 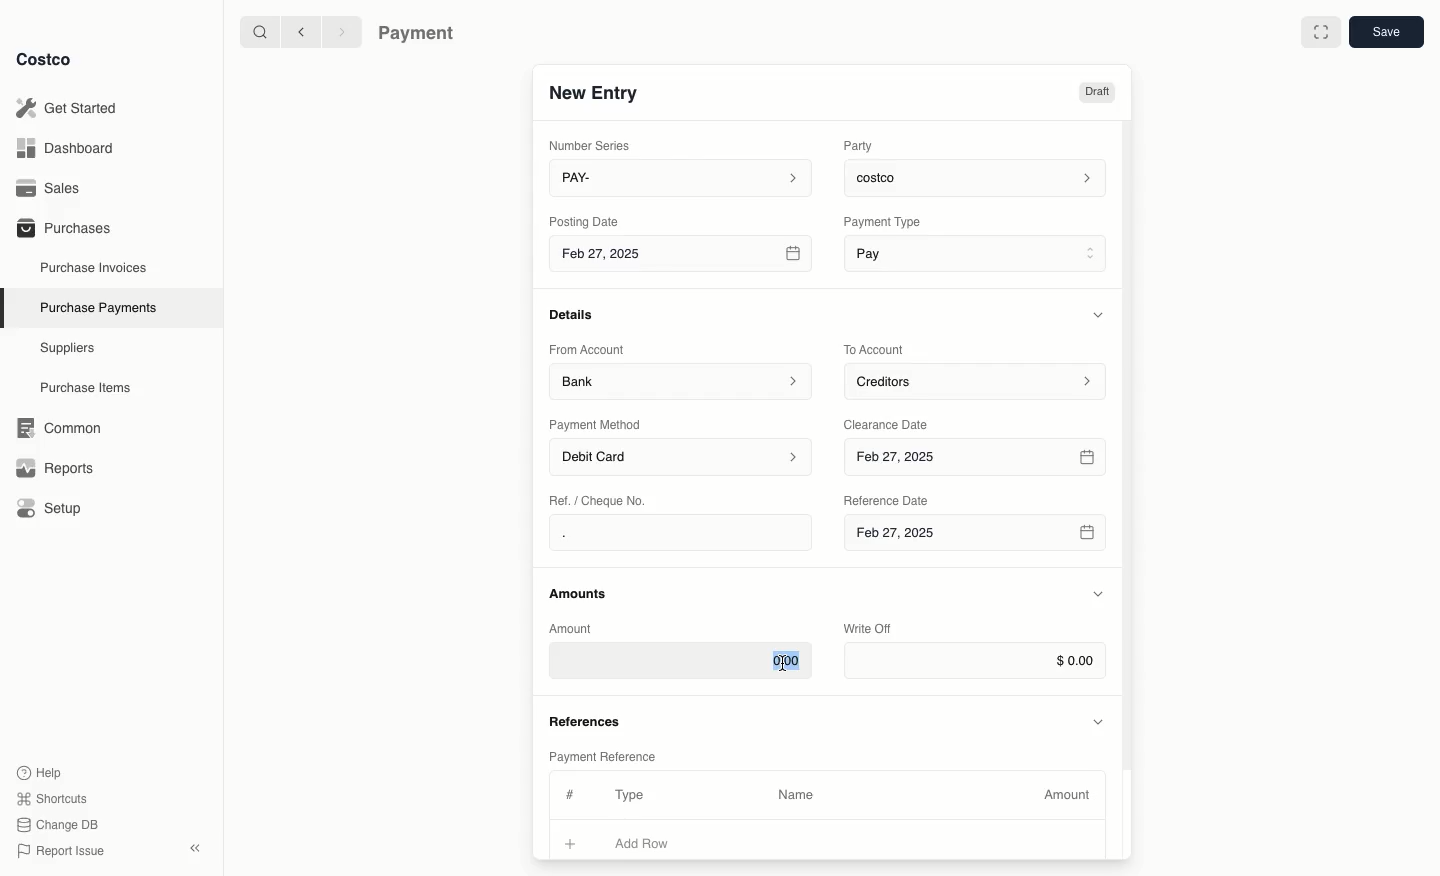 I want to click on Feb 27, 2025, so click(x=974, y=538).